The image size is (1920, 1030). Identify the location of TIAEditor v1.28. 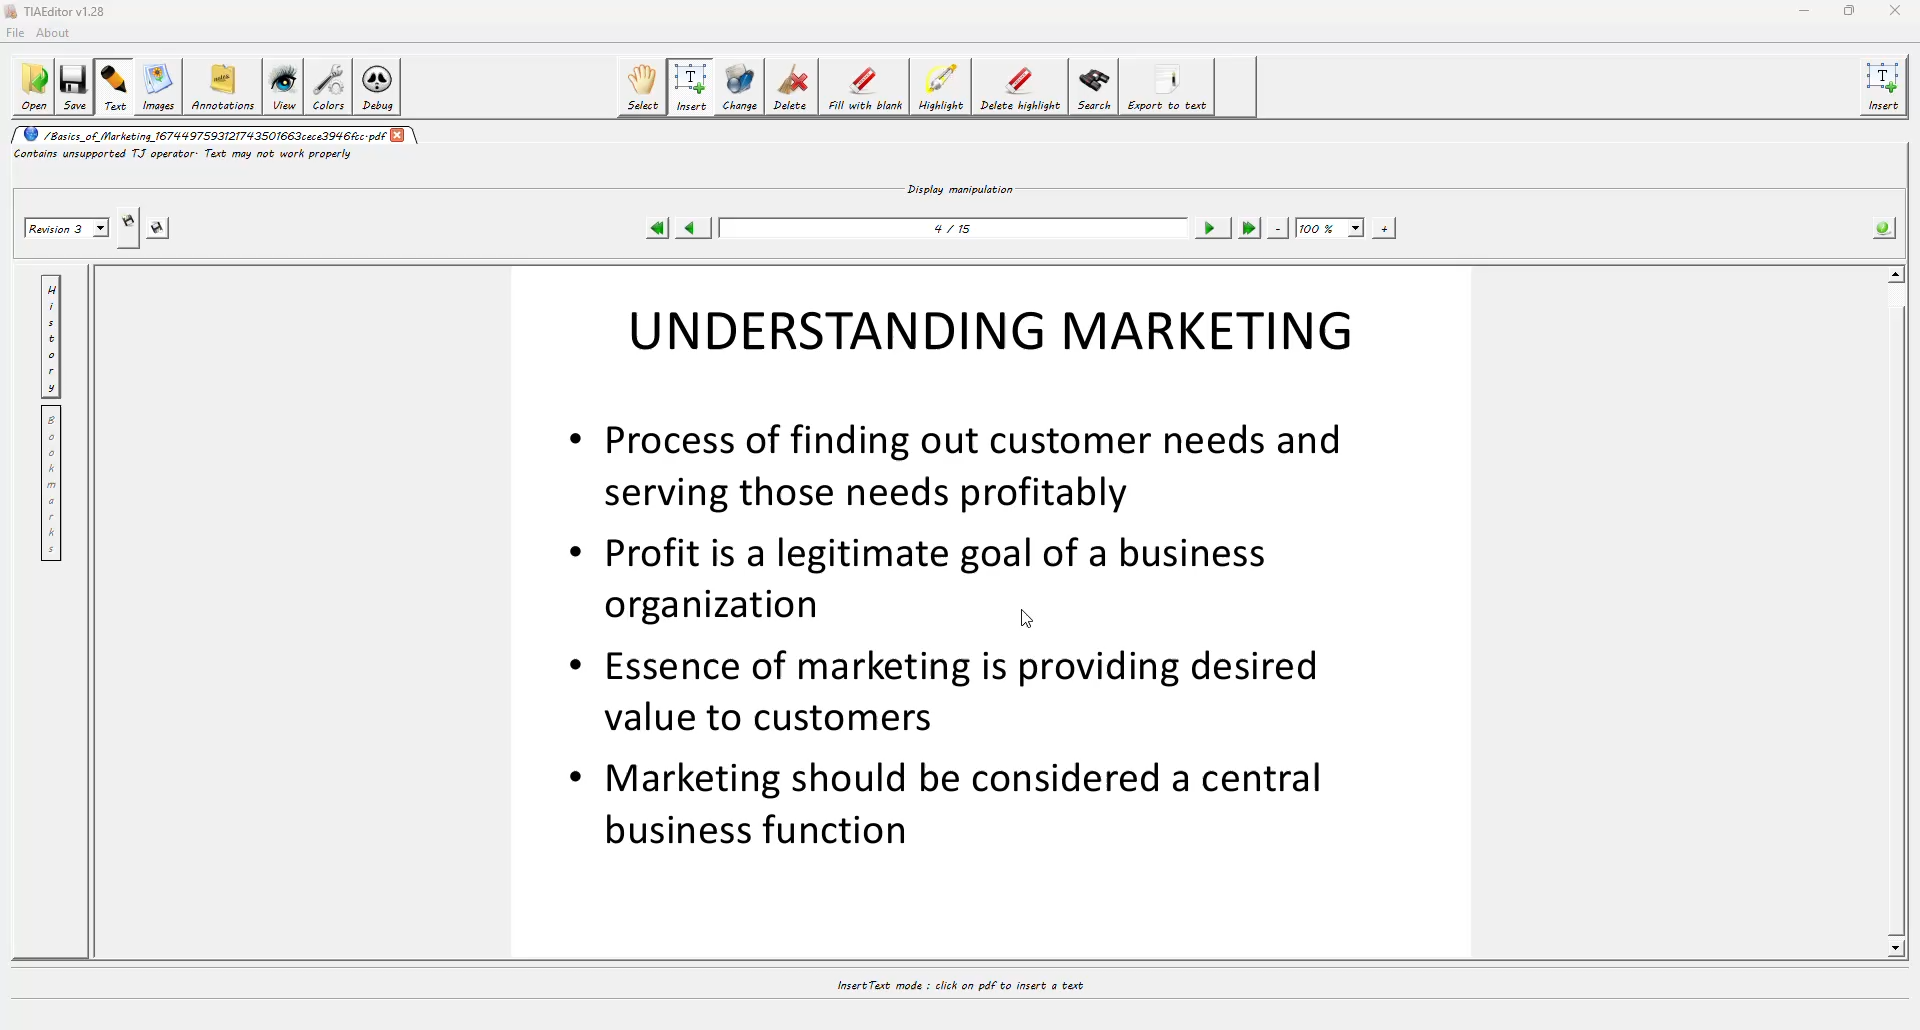
(63, 12).